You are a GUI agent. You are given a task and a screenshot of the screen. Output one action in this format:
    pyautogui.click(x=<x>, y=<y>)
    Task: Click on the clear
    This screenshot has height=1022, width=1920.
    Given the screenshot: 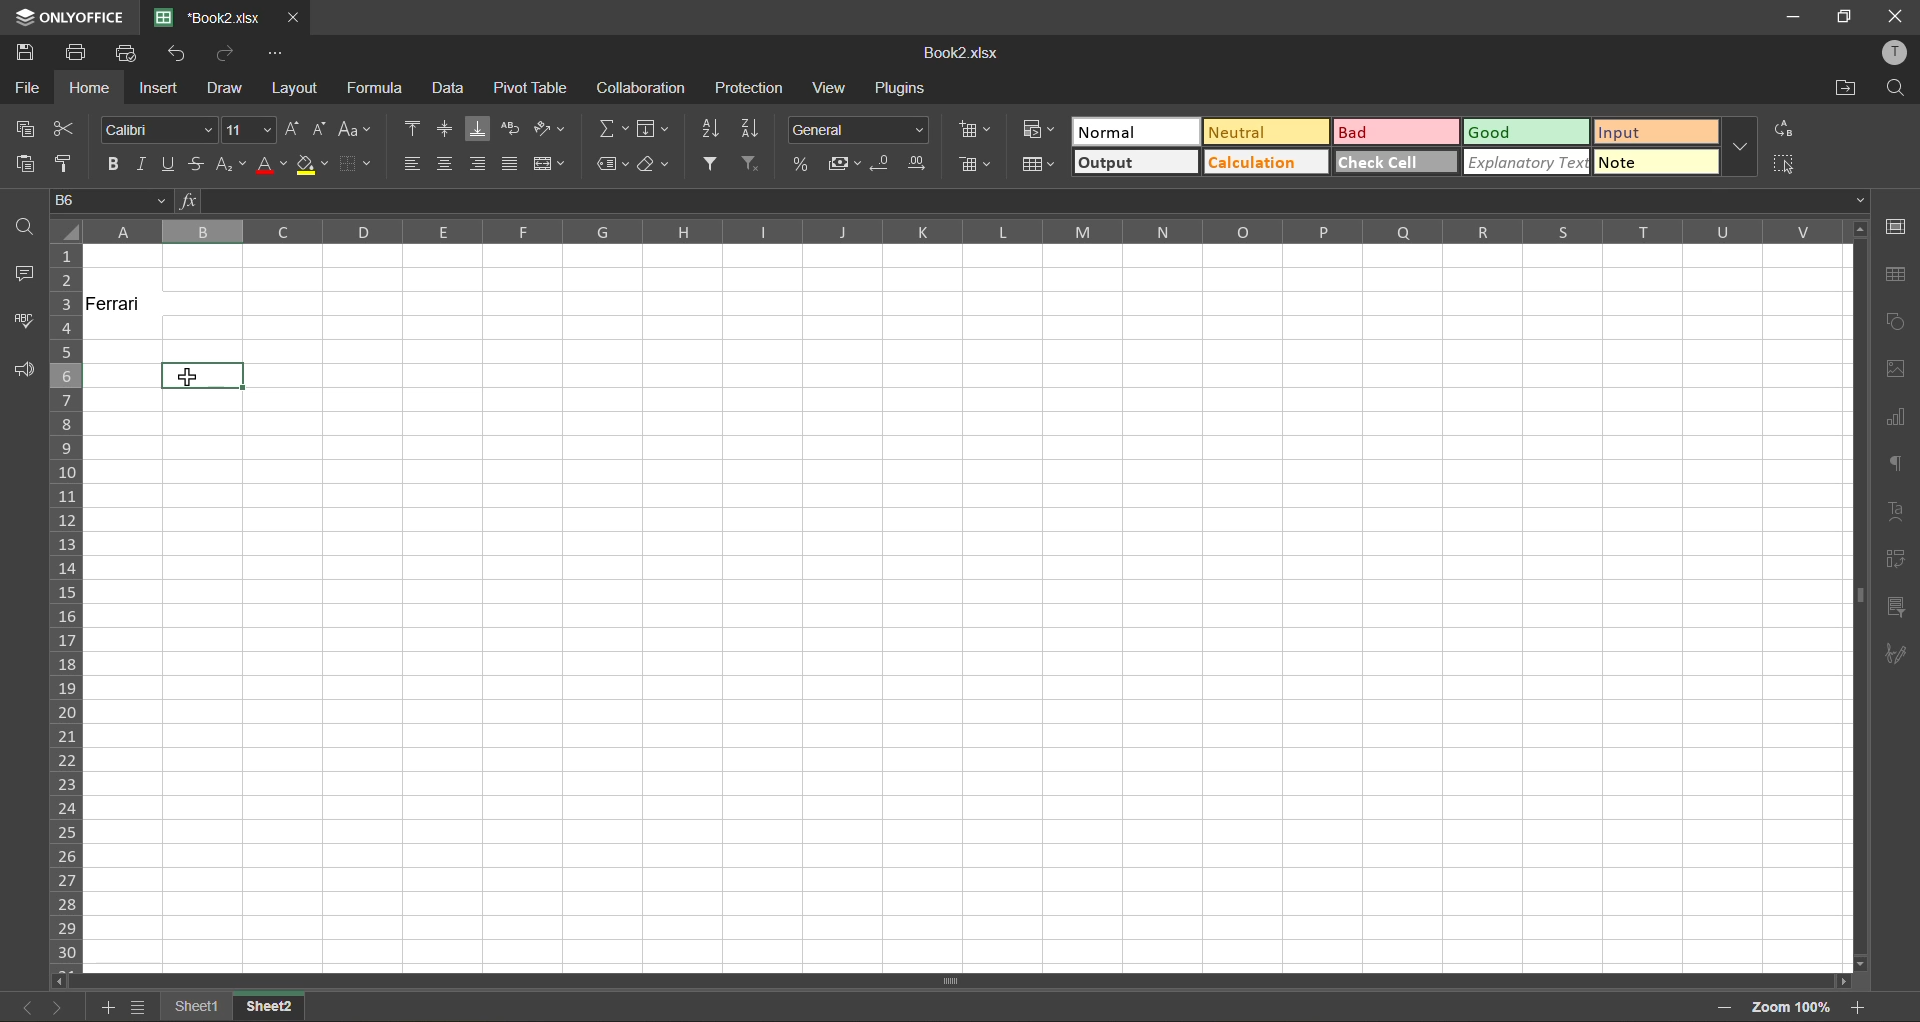 What is the action you would take?
    pyautogui.click(x=657, y=169)
    